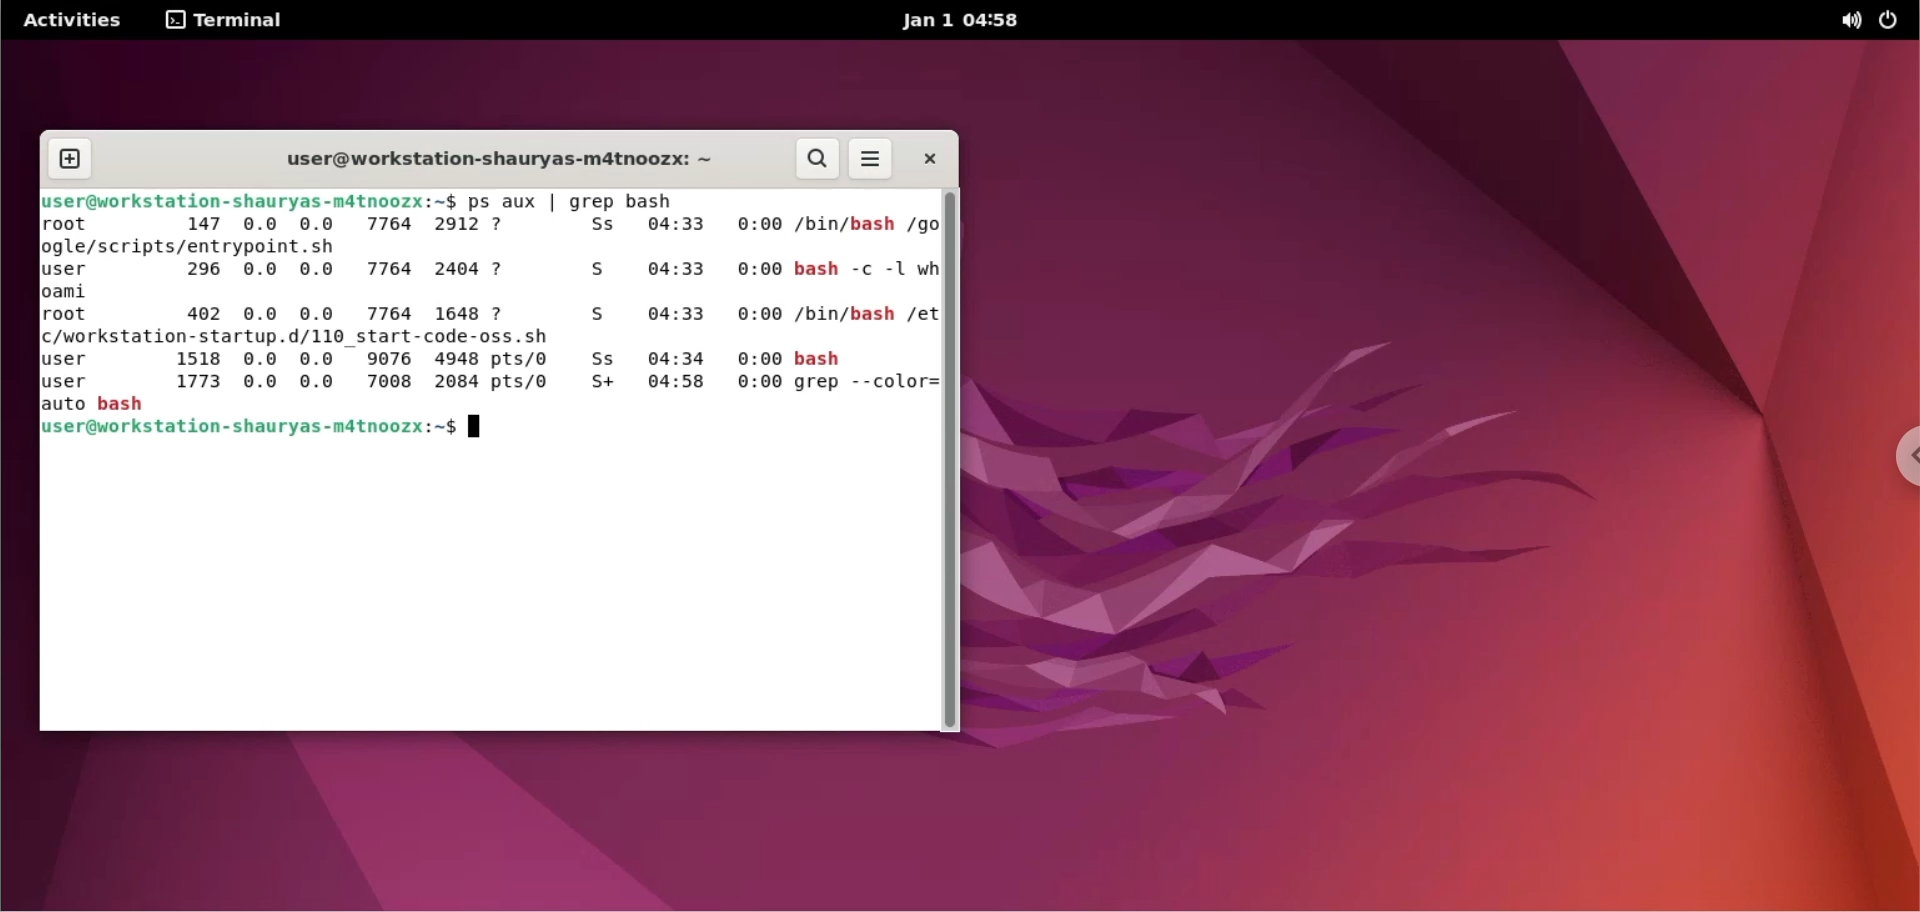  Describe the element at coordinates (278, 433) in the screenshot. I see `user@workstation-shauryas-m4tnoozx: ~$` at that location.